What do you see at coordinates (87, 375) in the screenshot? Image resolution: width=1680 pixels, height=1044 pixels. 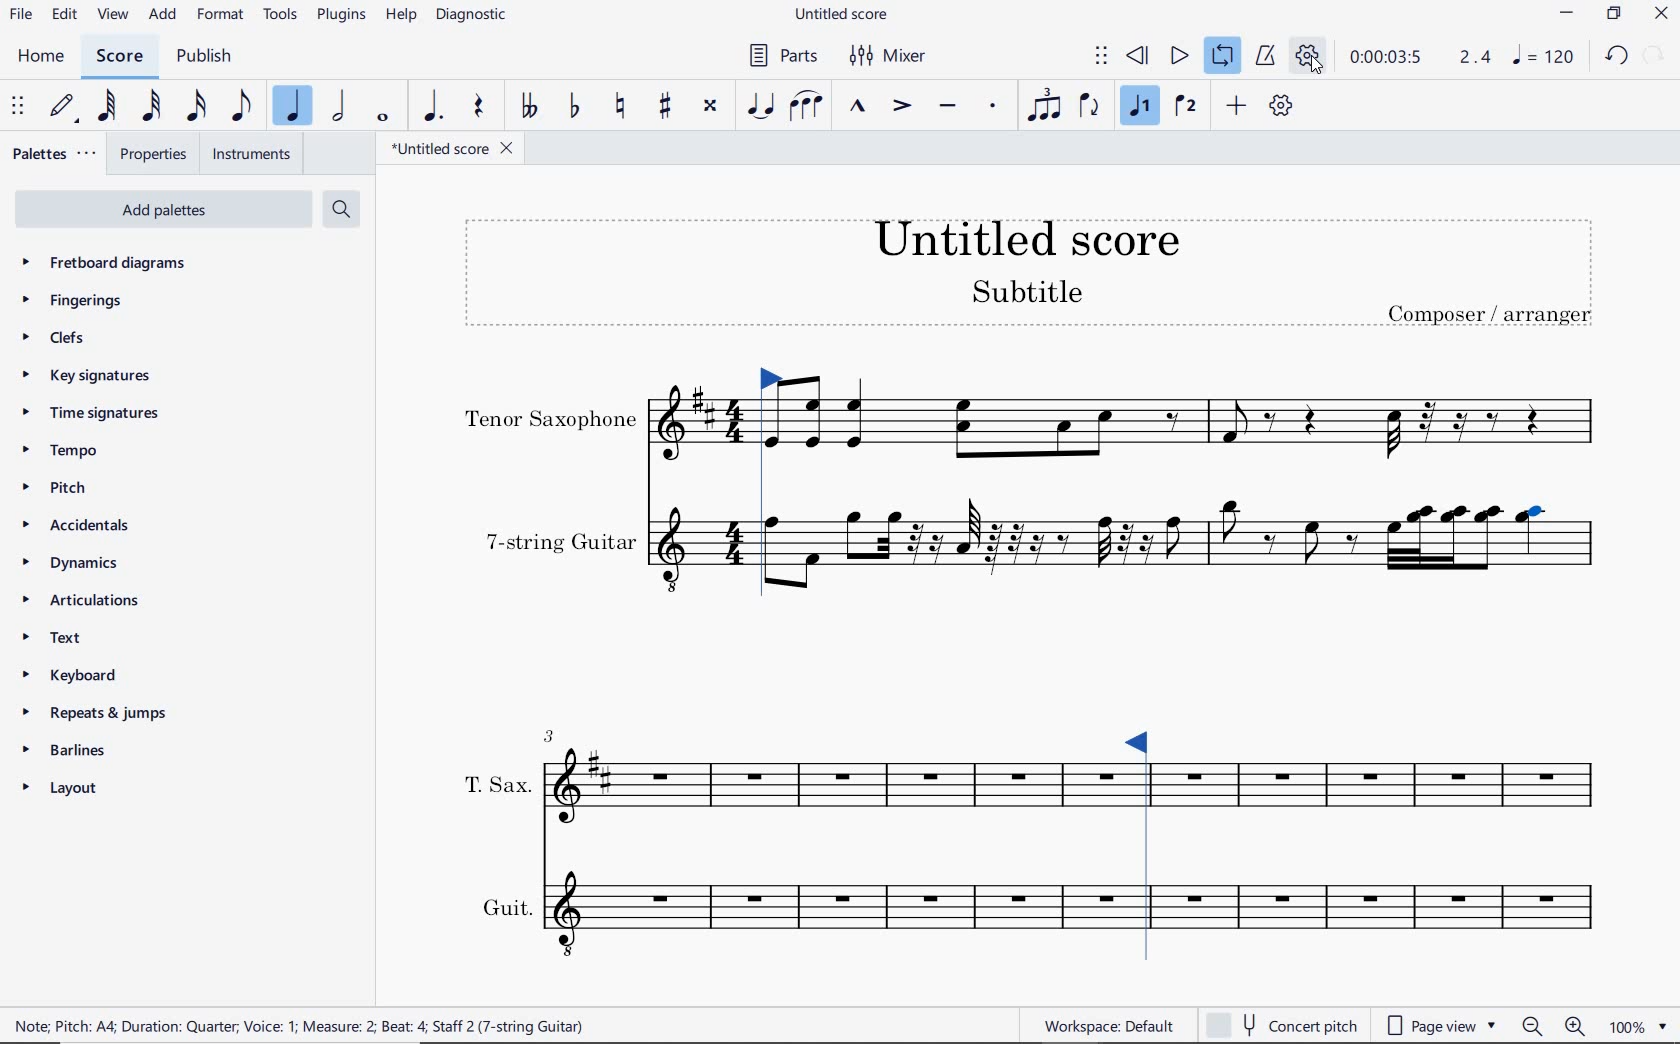 I see `KEY SIGNATURES` at bounding box center [87, 375].